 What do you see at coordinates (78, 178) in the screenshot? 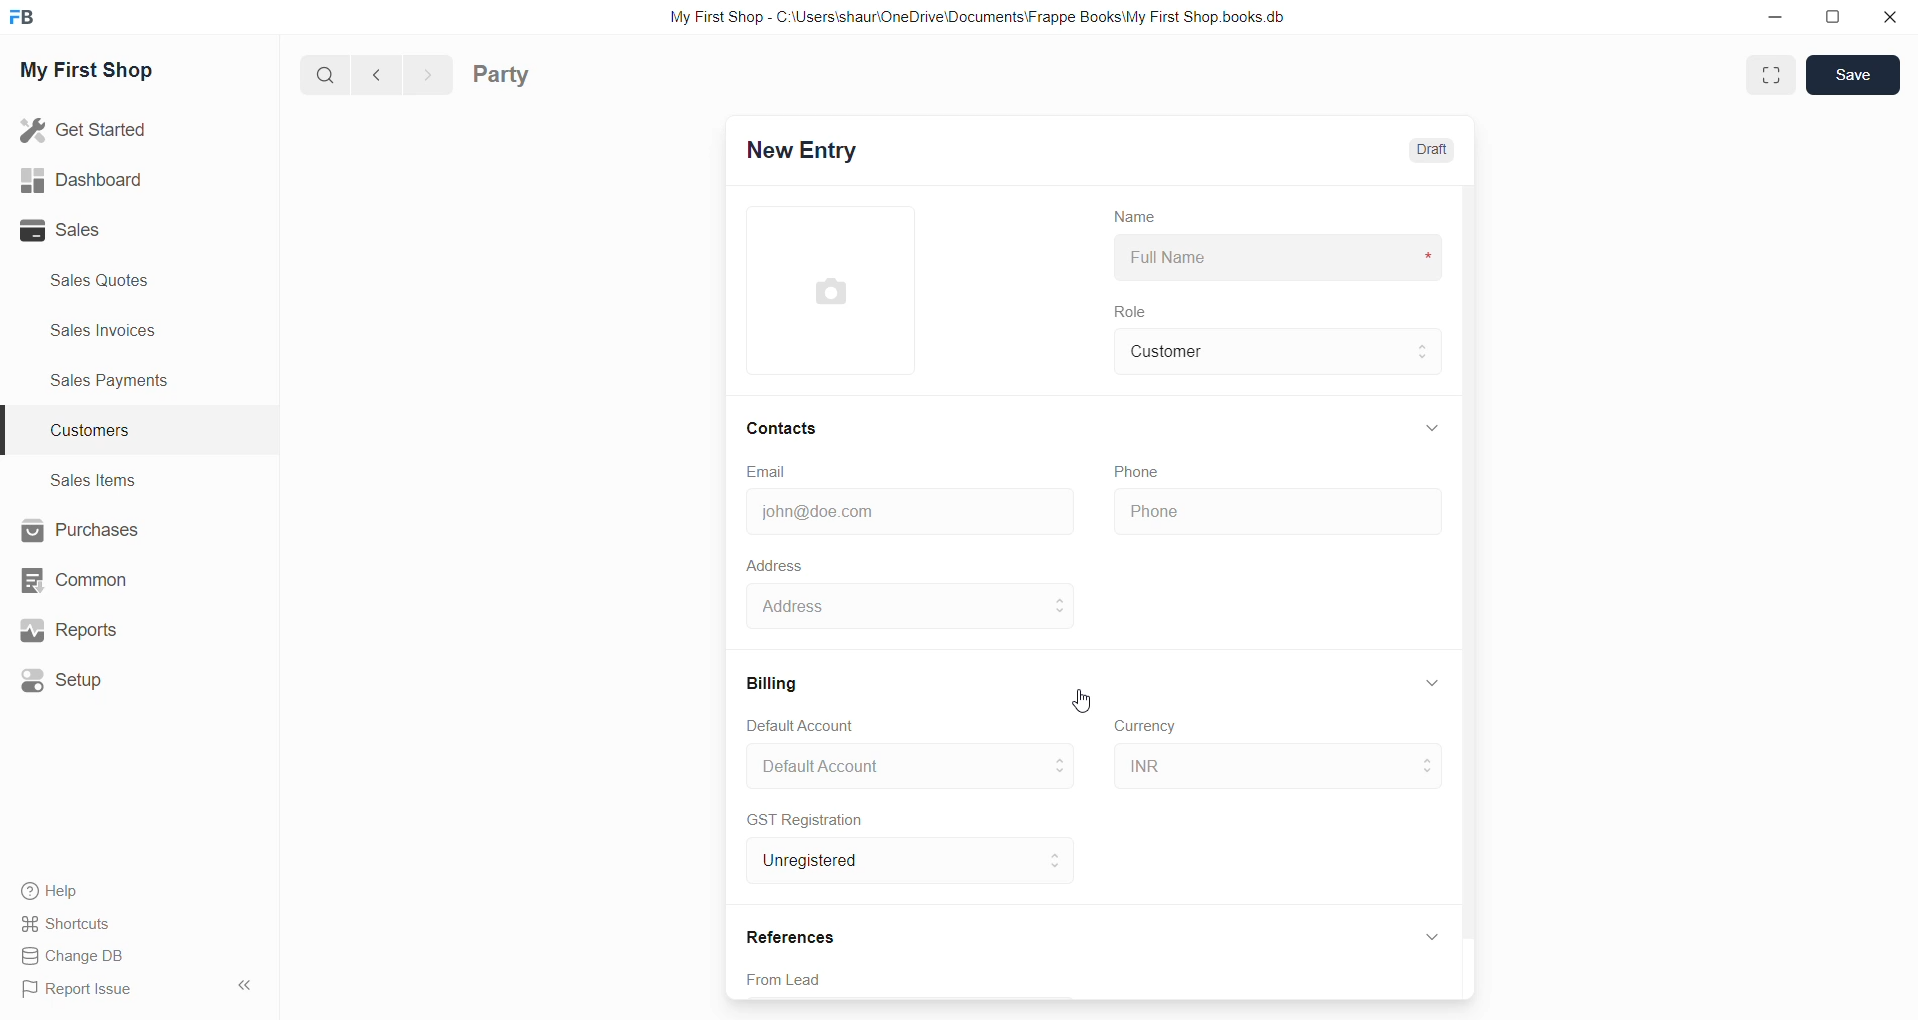
I see `Dashboard` at bounding box center [78, 178].